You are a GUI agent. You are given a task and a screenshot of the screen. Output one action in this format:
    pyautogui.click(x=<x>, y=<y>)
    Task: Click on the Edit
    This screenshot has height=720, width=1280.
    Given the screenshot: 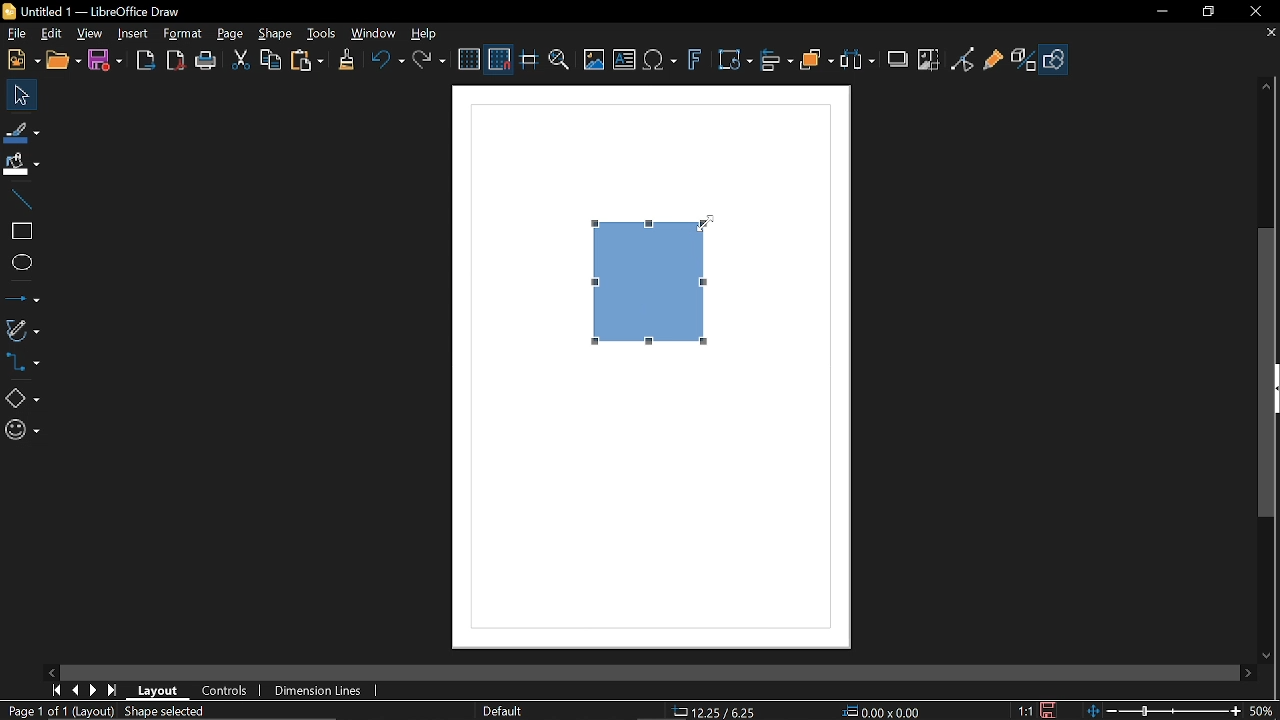 What is the action you would take?
    pyautogui.click(x=50, y=32)
    